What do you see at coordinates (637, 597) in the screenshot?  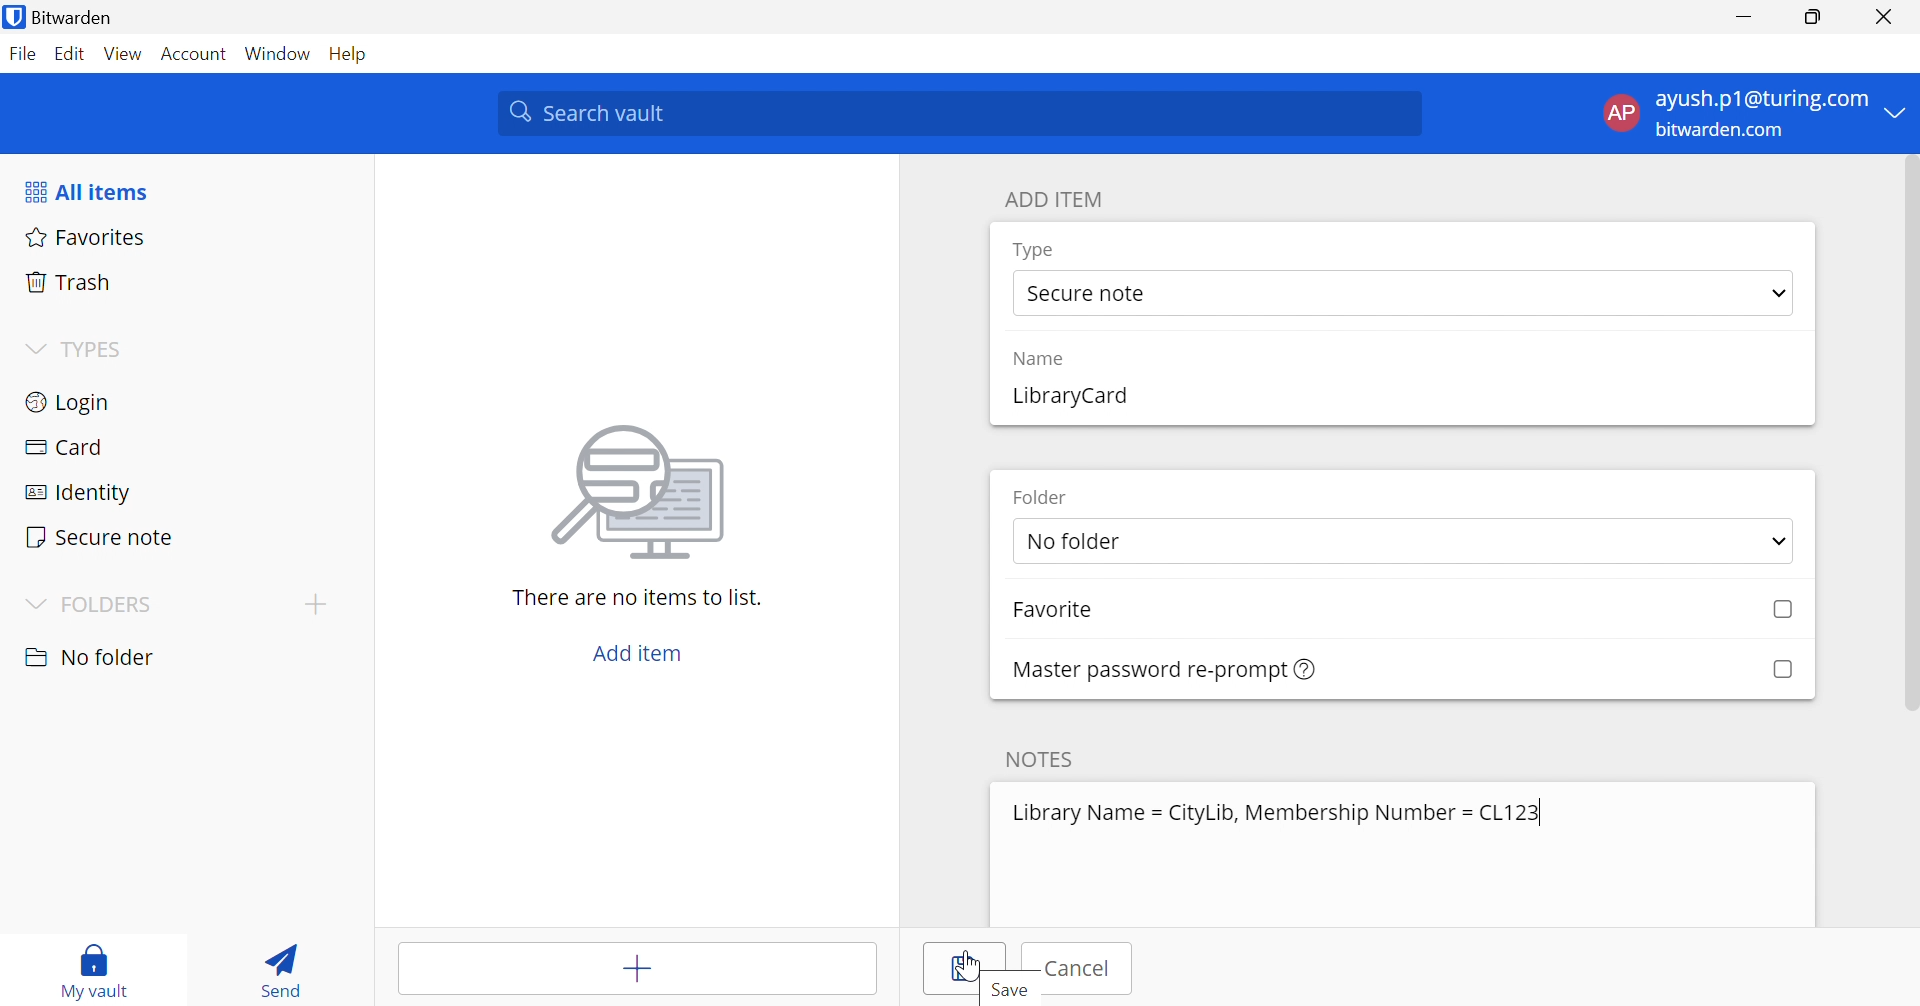 I see `There are no items to list.` at bounding box center [637, 597].